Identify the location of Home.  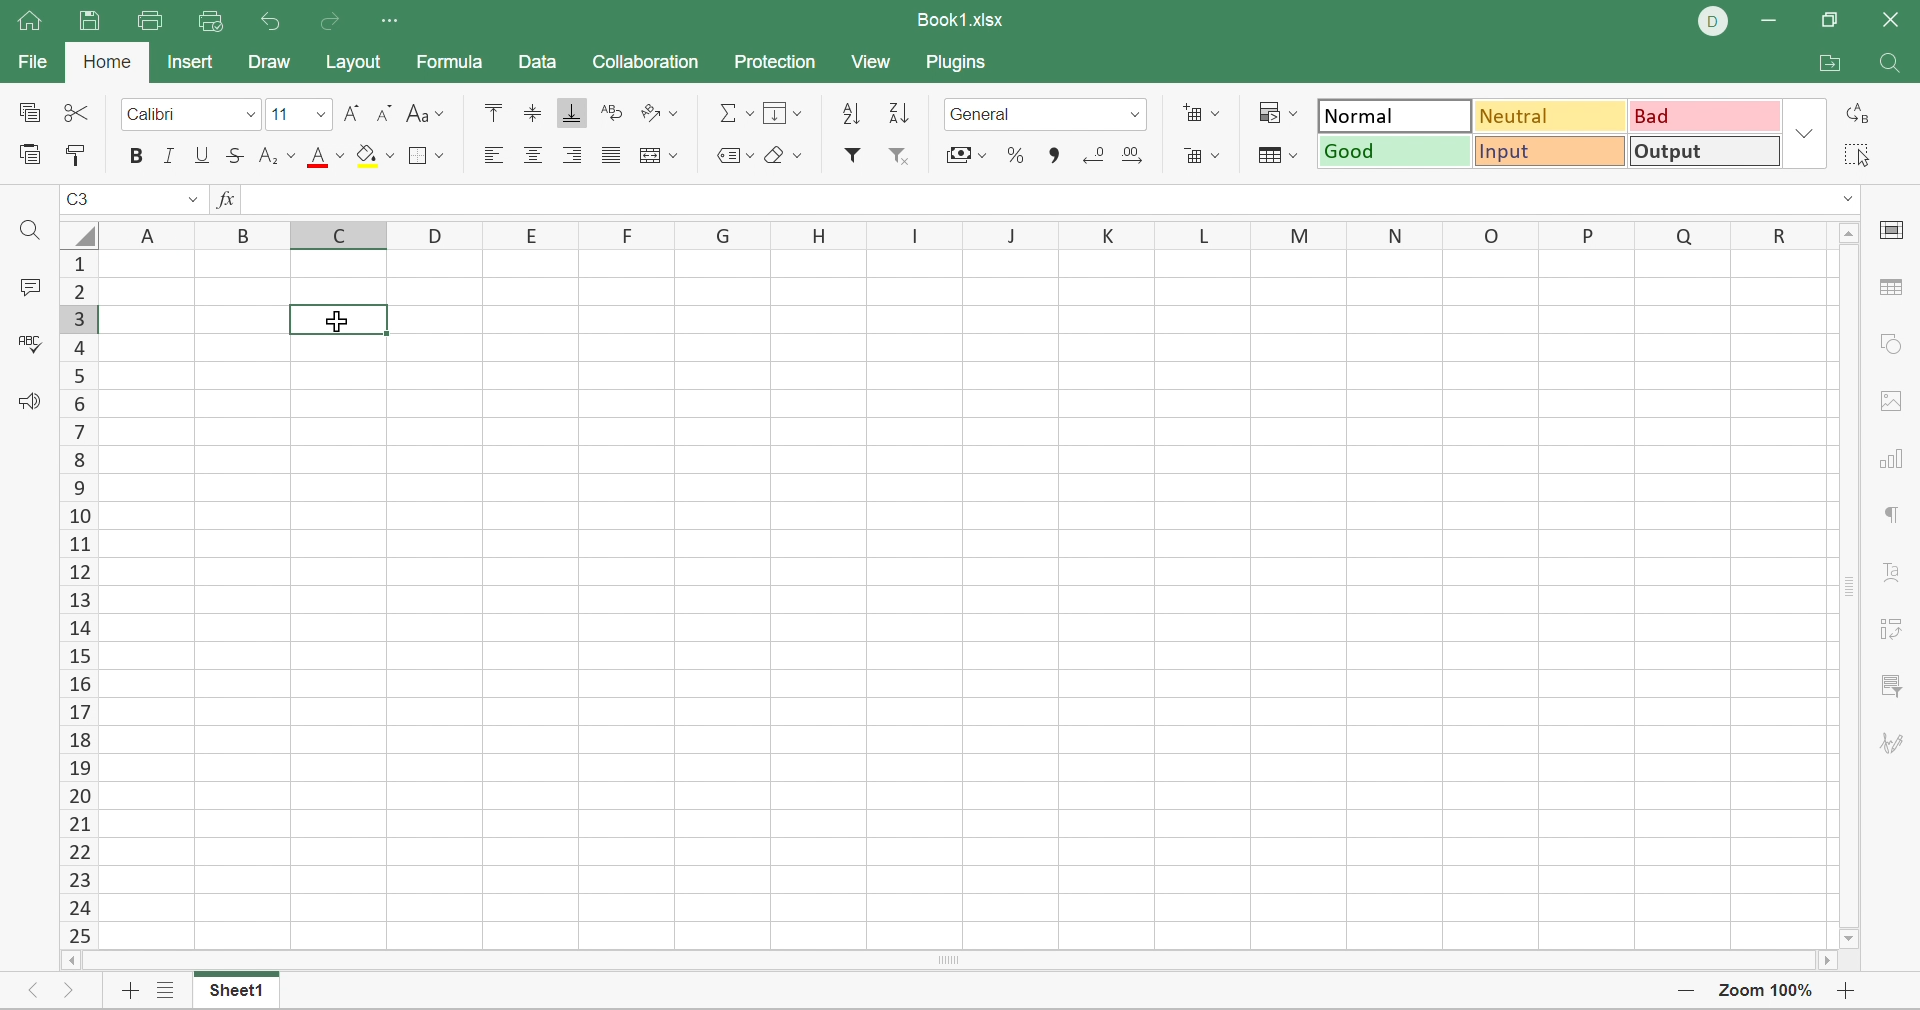
(26, 19).